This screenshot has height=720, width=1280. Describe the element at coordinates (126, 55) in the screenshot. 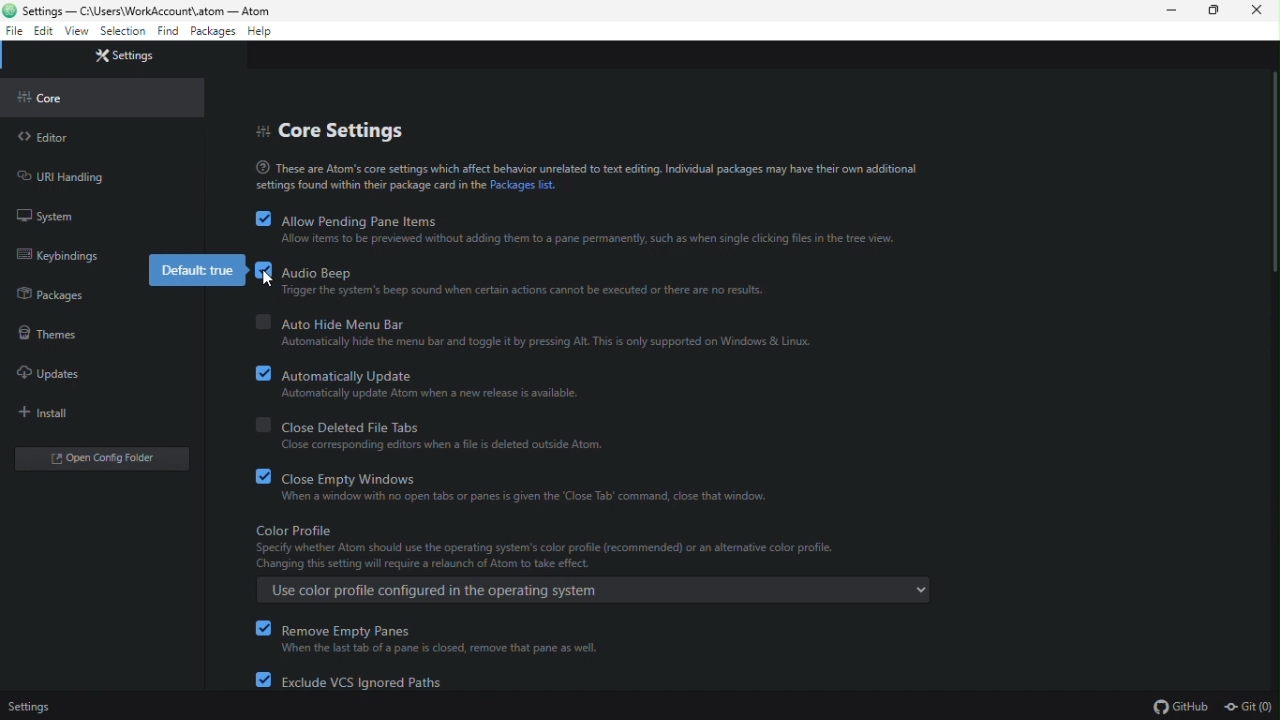

I see `Settings` at that location.